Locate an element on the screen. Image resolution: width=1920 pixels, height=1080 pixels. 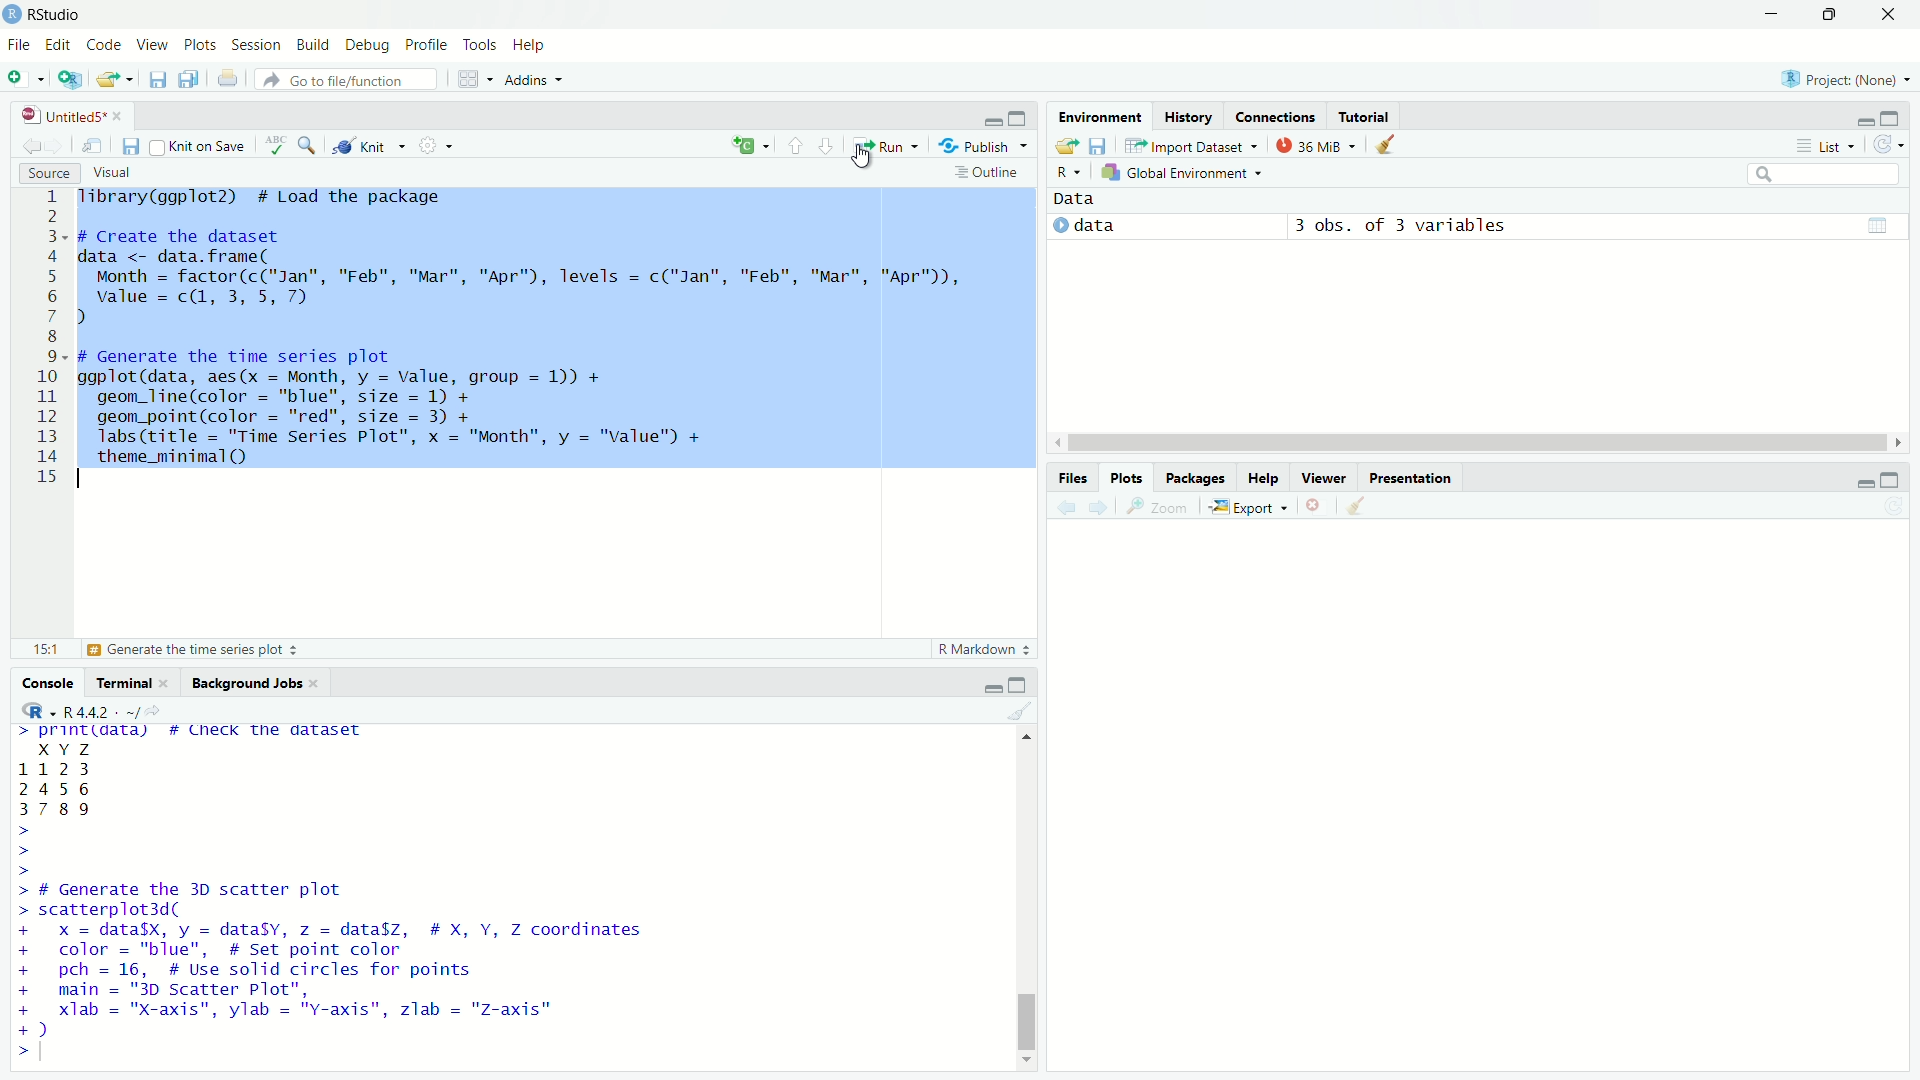
visual is located at coordinates (116, 172).